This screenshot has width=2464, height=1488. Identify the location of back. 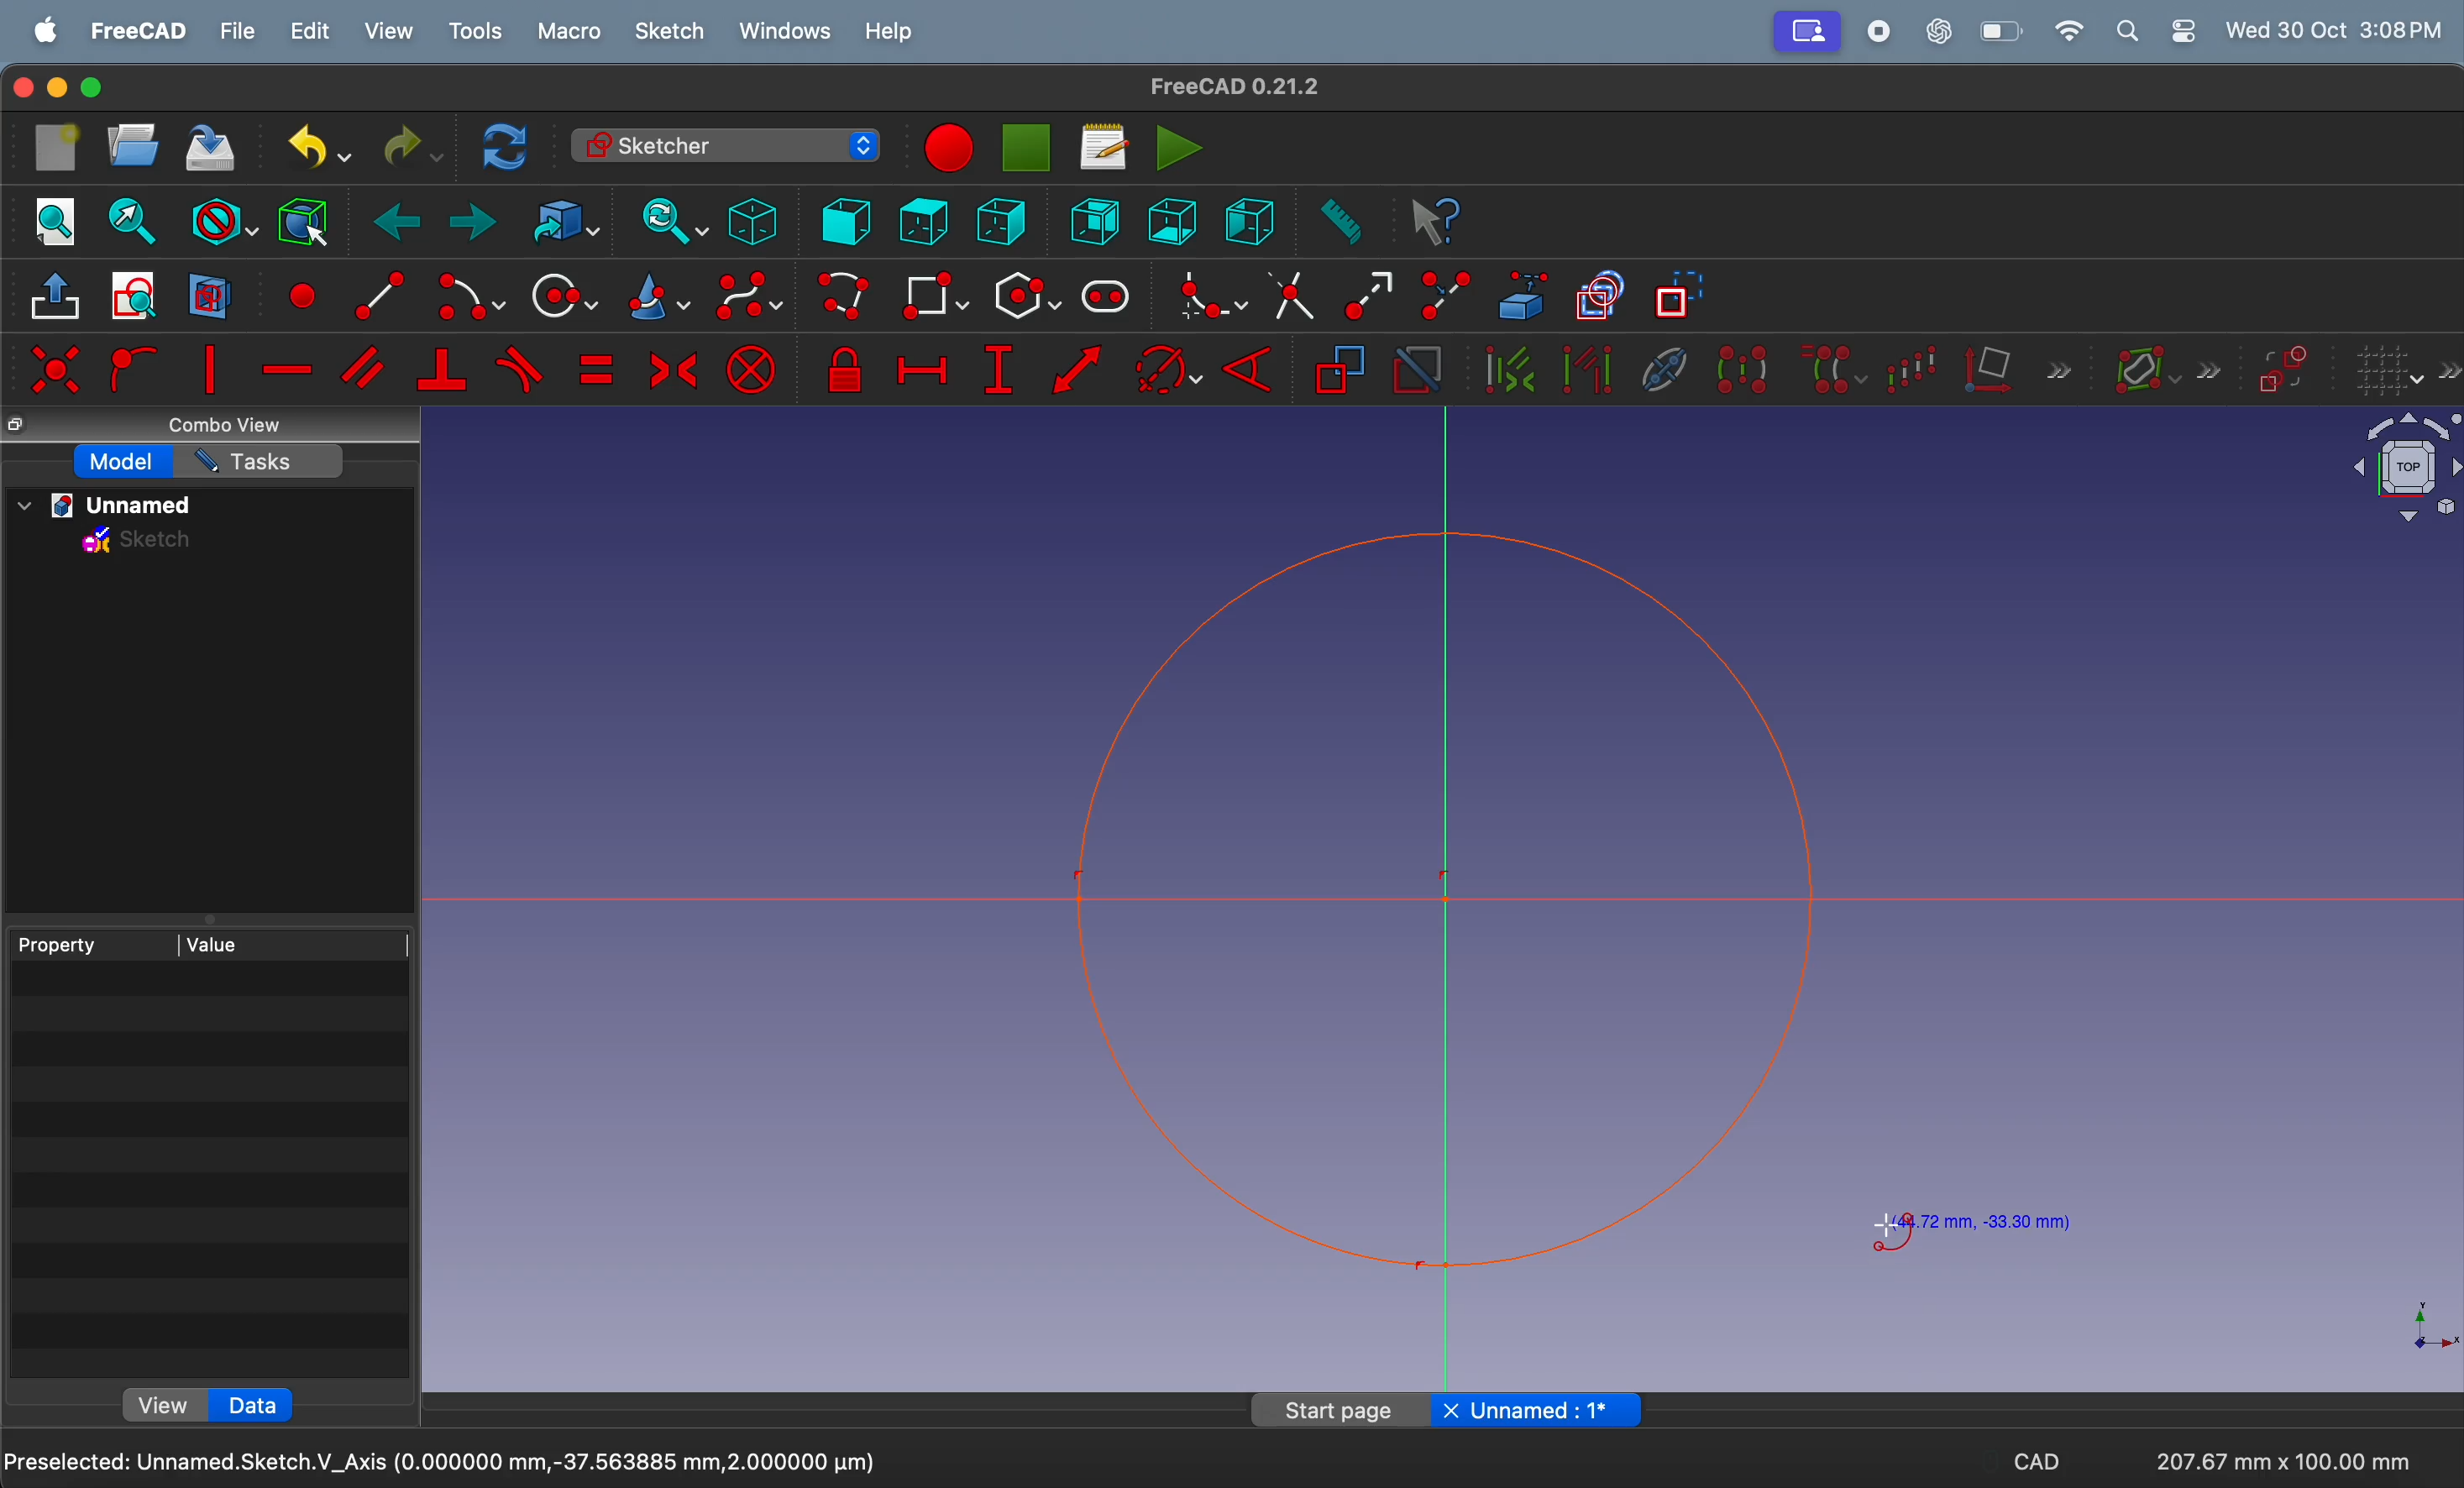
(401, 223).